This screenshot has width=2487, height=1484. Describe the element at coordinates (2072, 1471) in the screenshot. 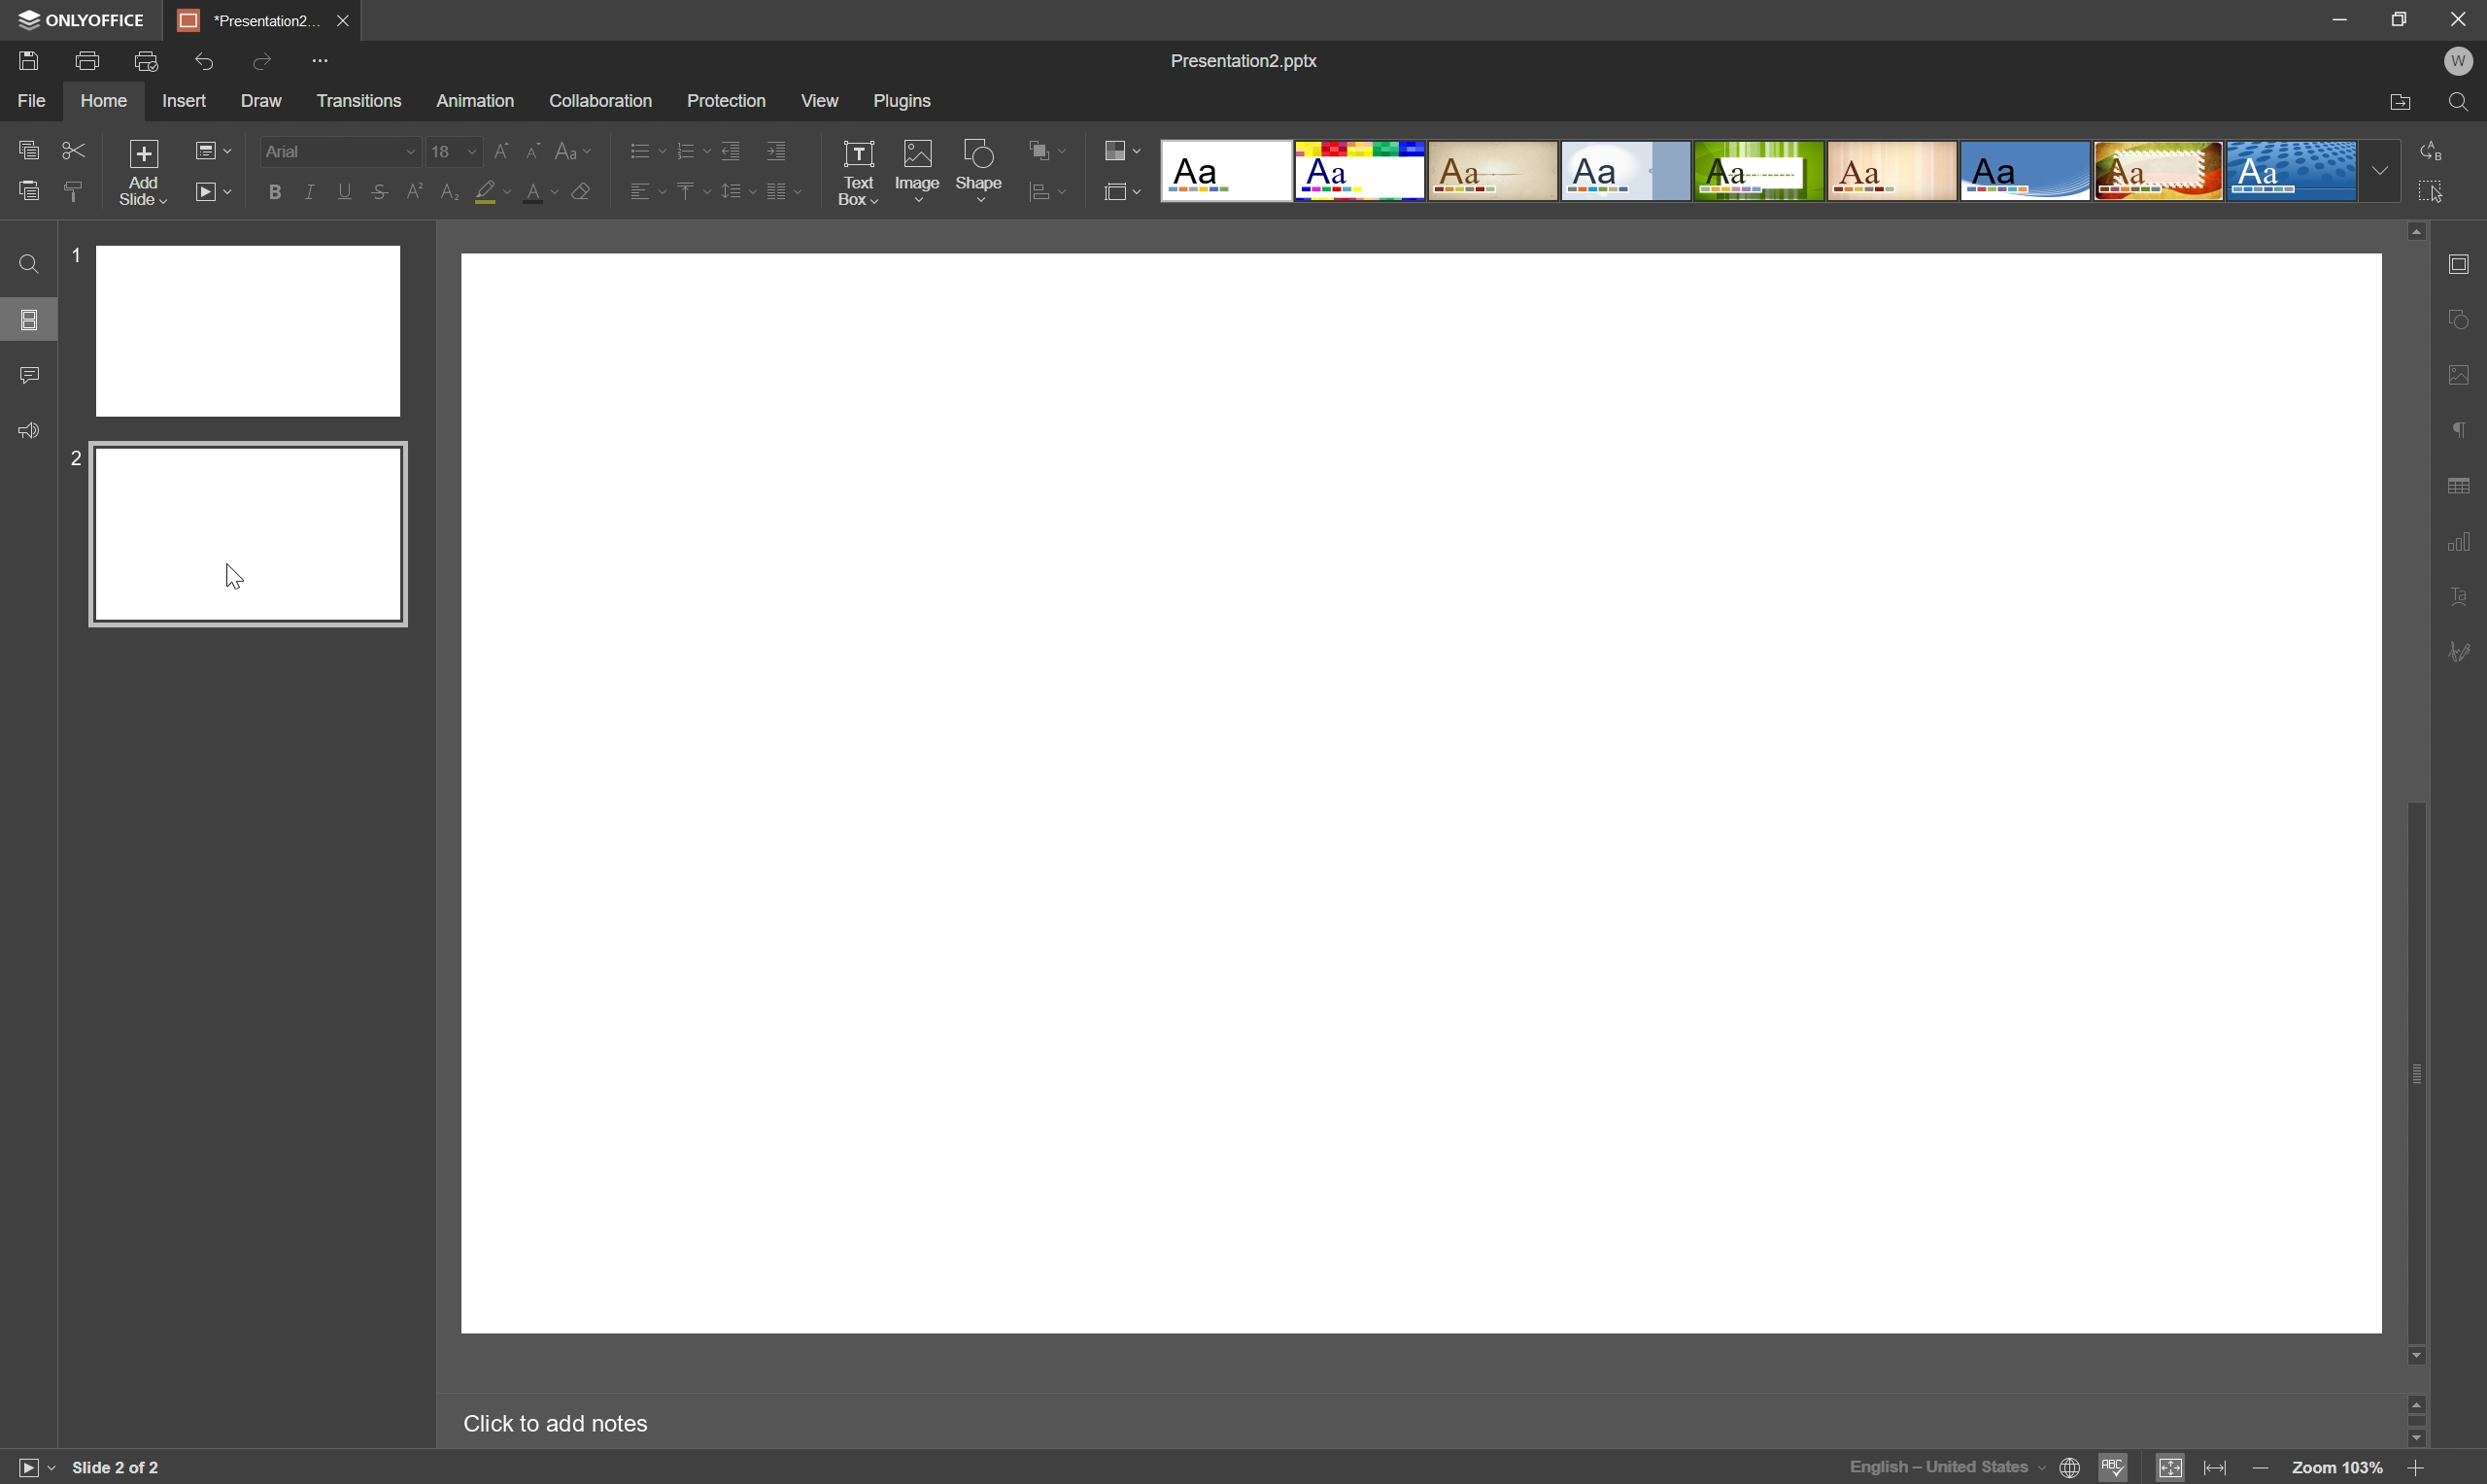

I see `Set document language` at that location.